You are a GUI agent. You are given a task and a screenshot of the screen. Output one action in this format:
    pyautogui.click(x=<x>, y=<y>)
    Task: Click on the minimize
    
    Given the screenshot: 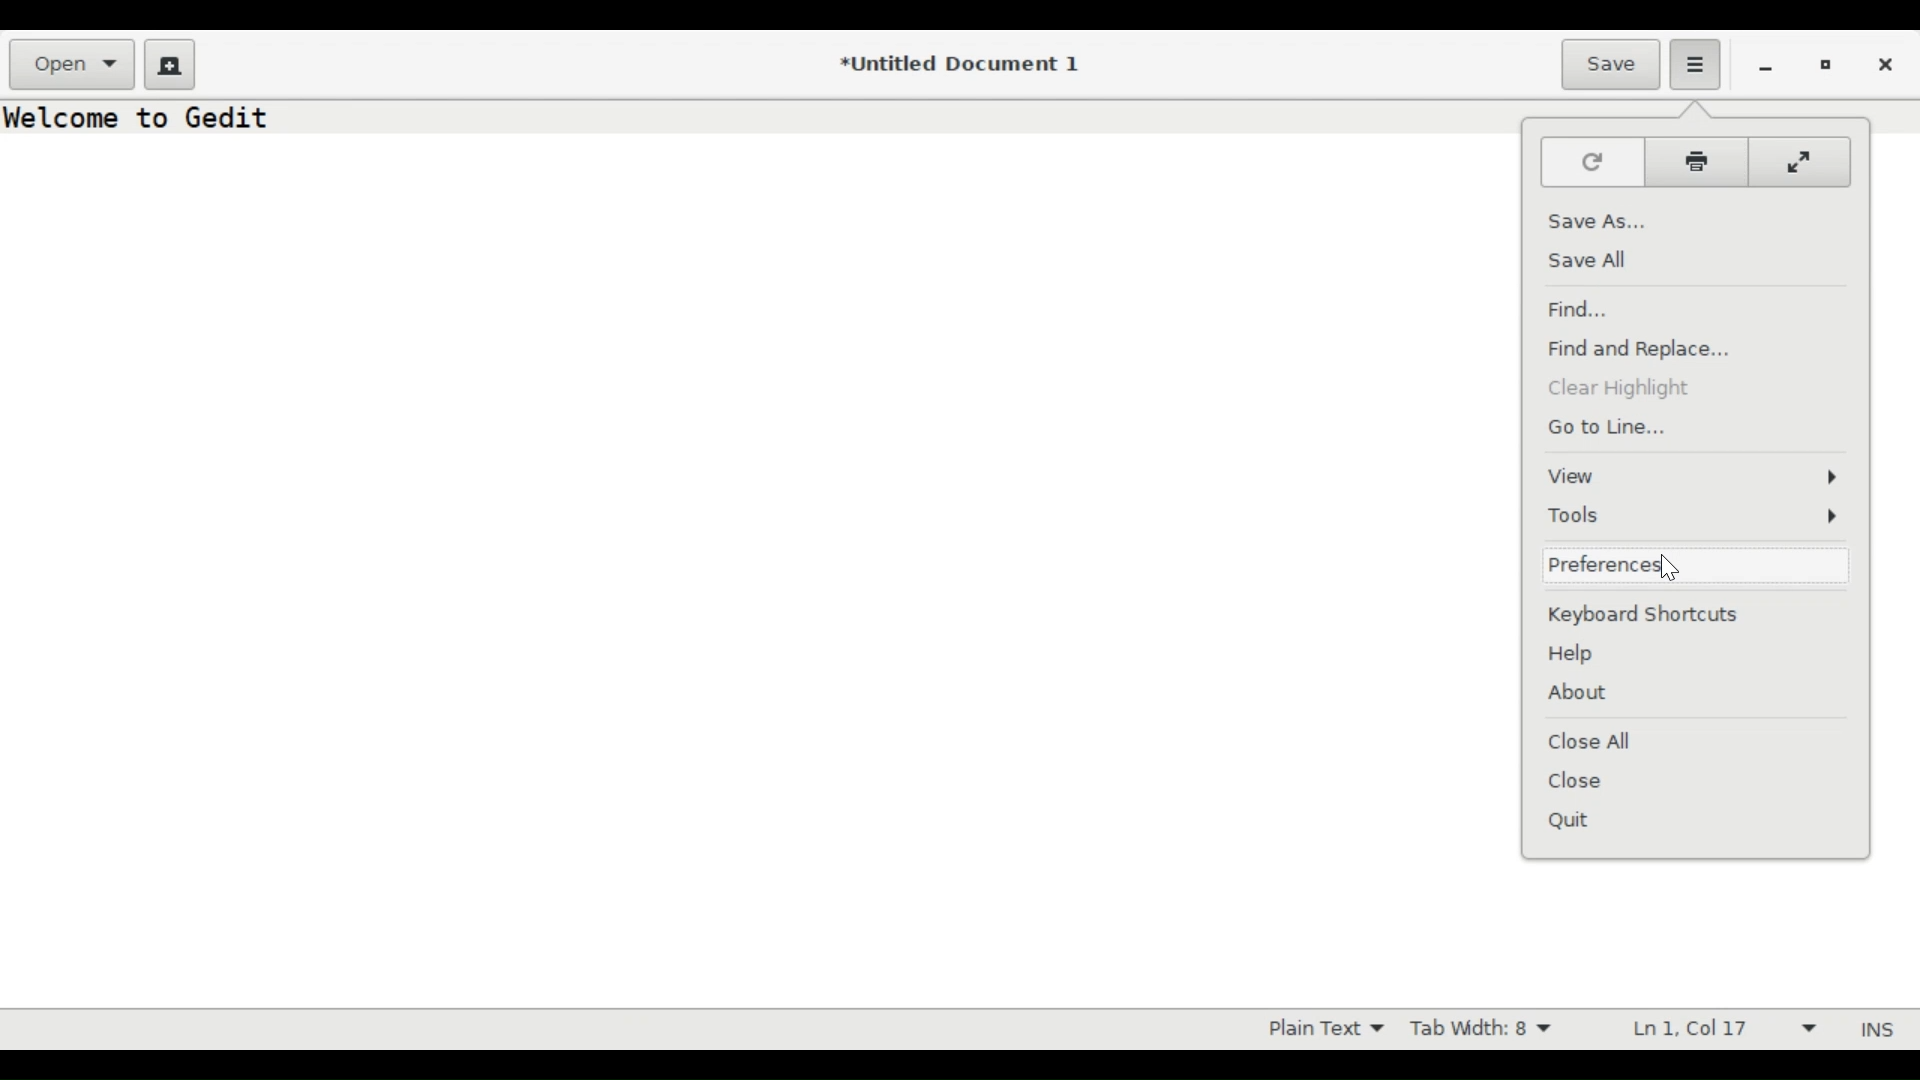 What is the action you would take?
    pyautogui.click(x=1766, y=68)
    